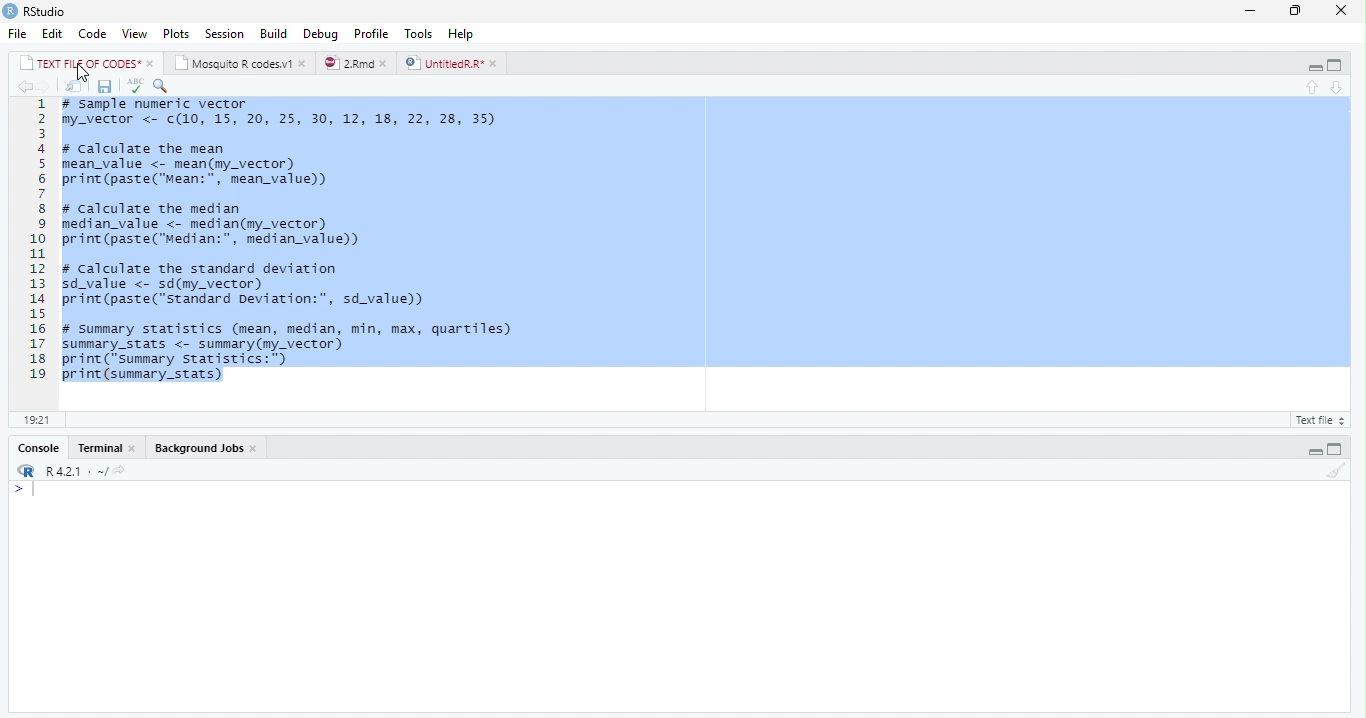 Image resolution: width=1366 pixels, height=718 pixels. What do you see at coordinates (304, 64) in the screenshot?
I see `close` at bounding box center [304, 64].